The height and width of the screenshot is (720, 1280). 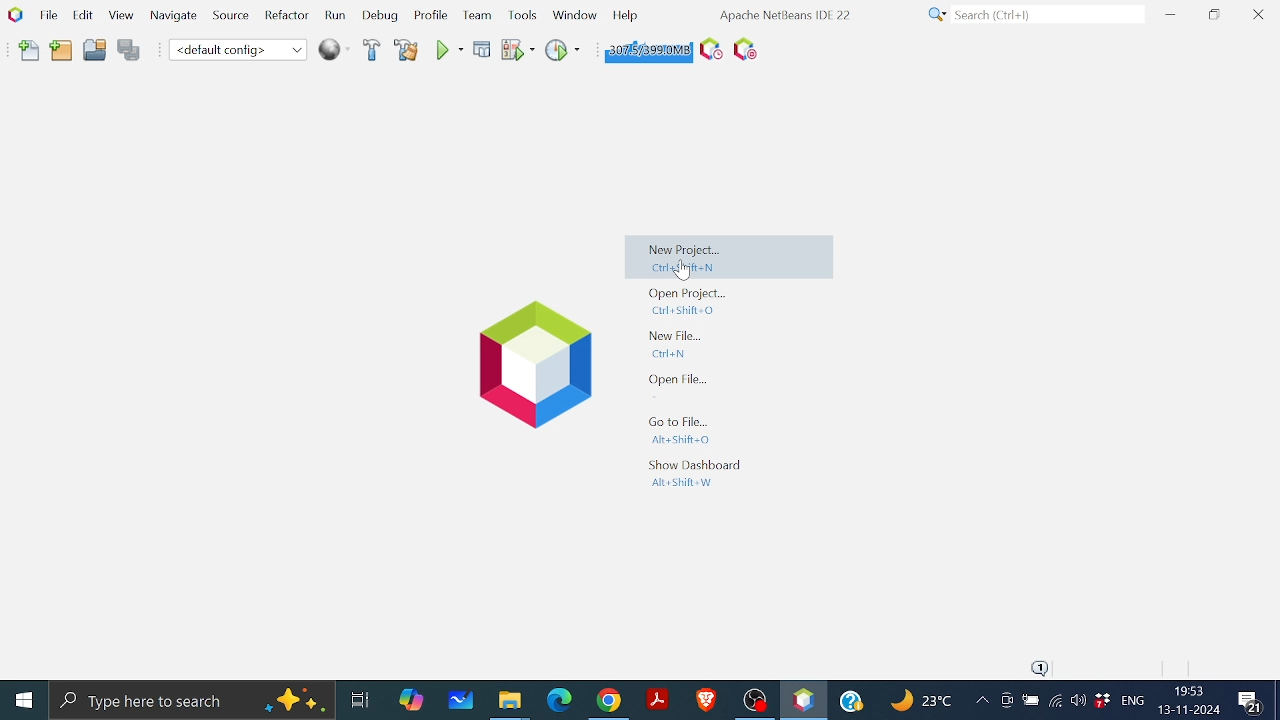 I want to click on Help, so click(x=625, y=14).